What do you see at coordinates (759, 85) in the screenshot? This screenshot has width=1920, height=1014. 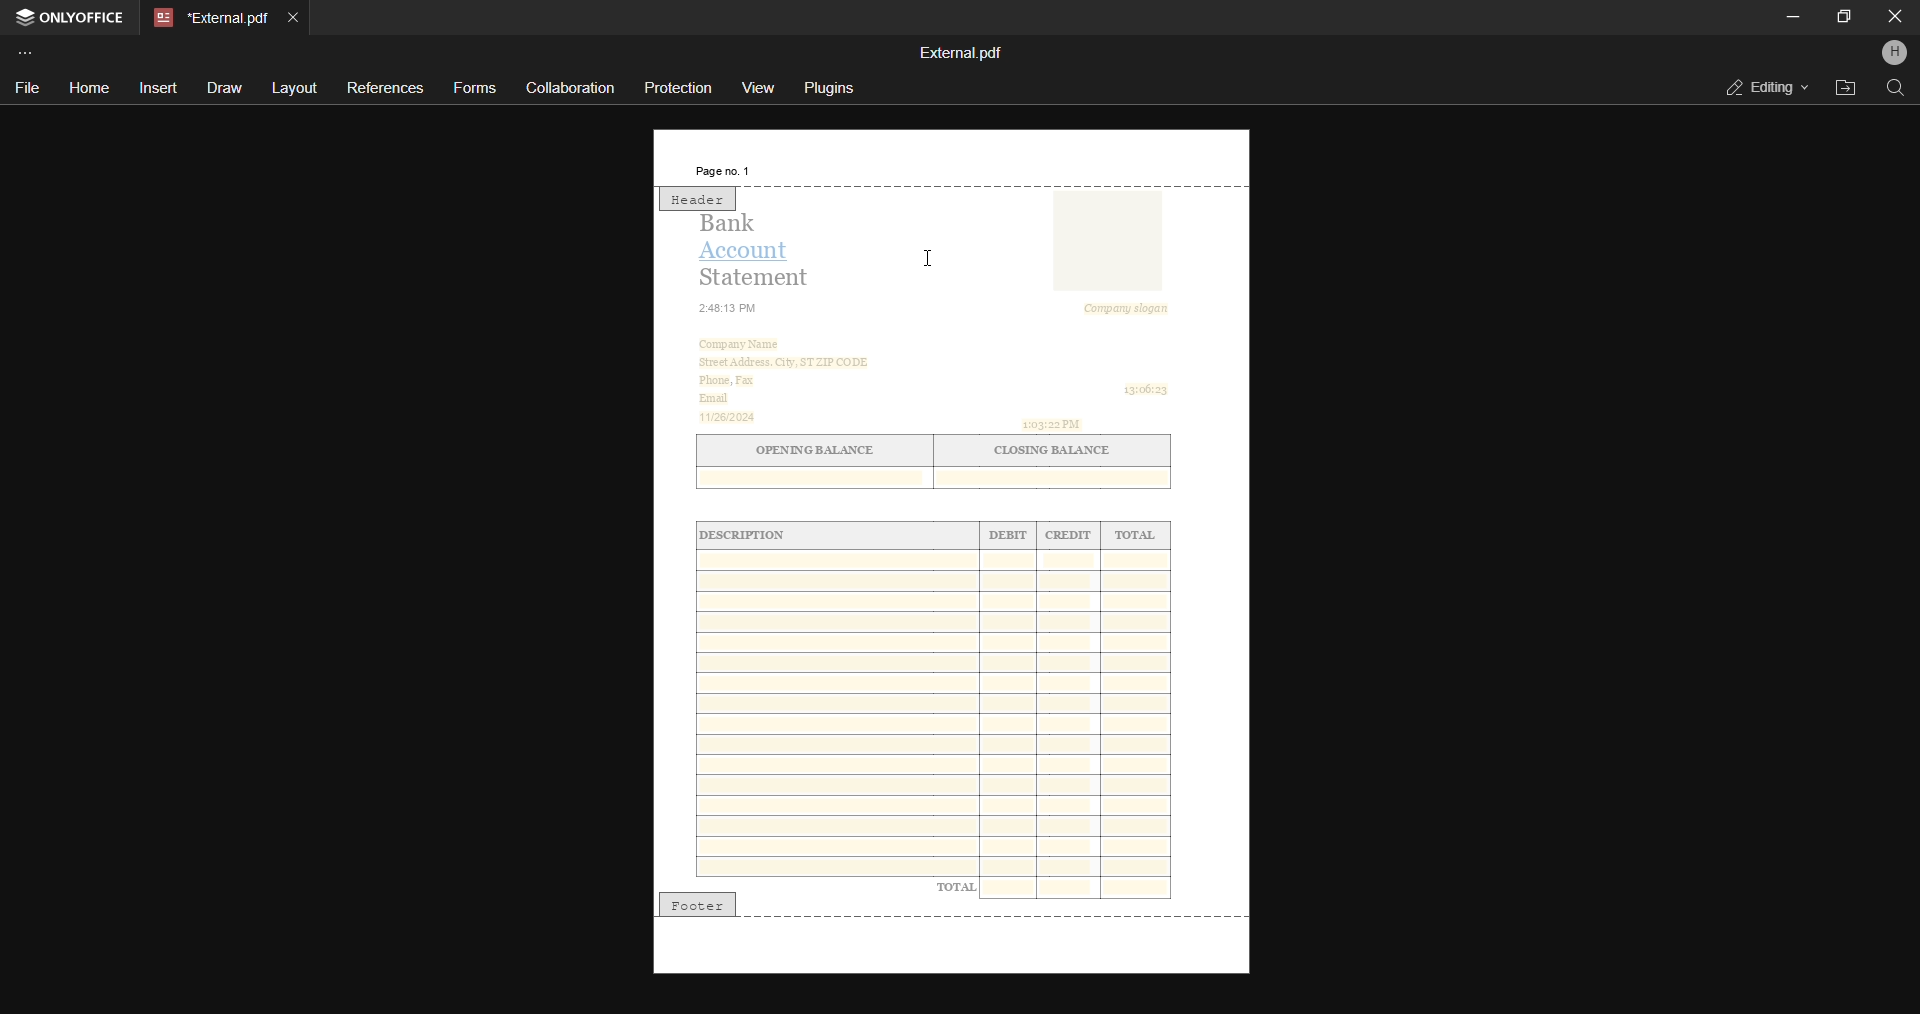 I see `view` at bounding box center [759, 85].